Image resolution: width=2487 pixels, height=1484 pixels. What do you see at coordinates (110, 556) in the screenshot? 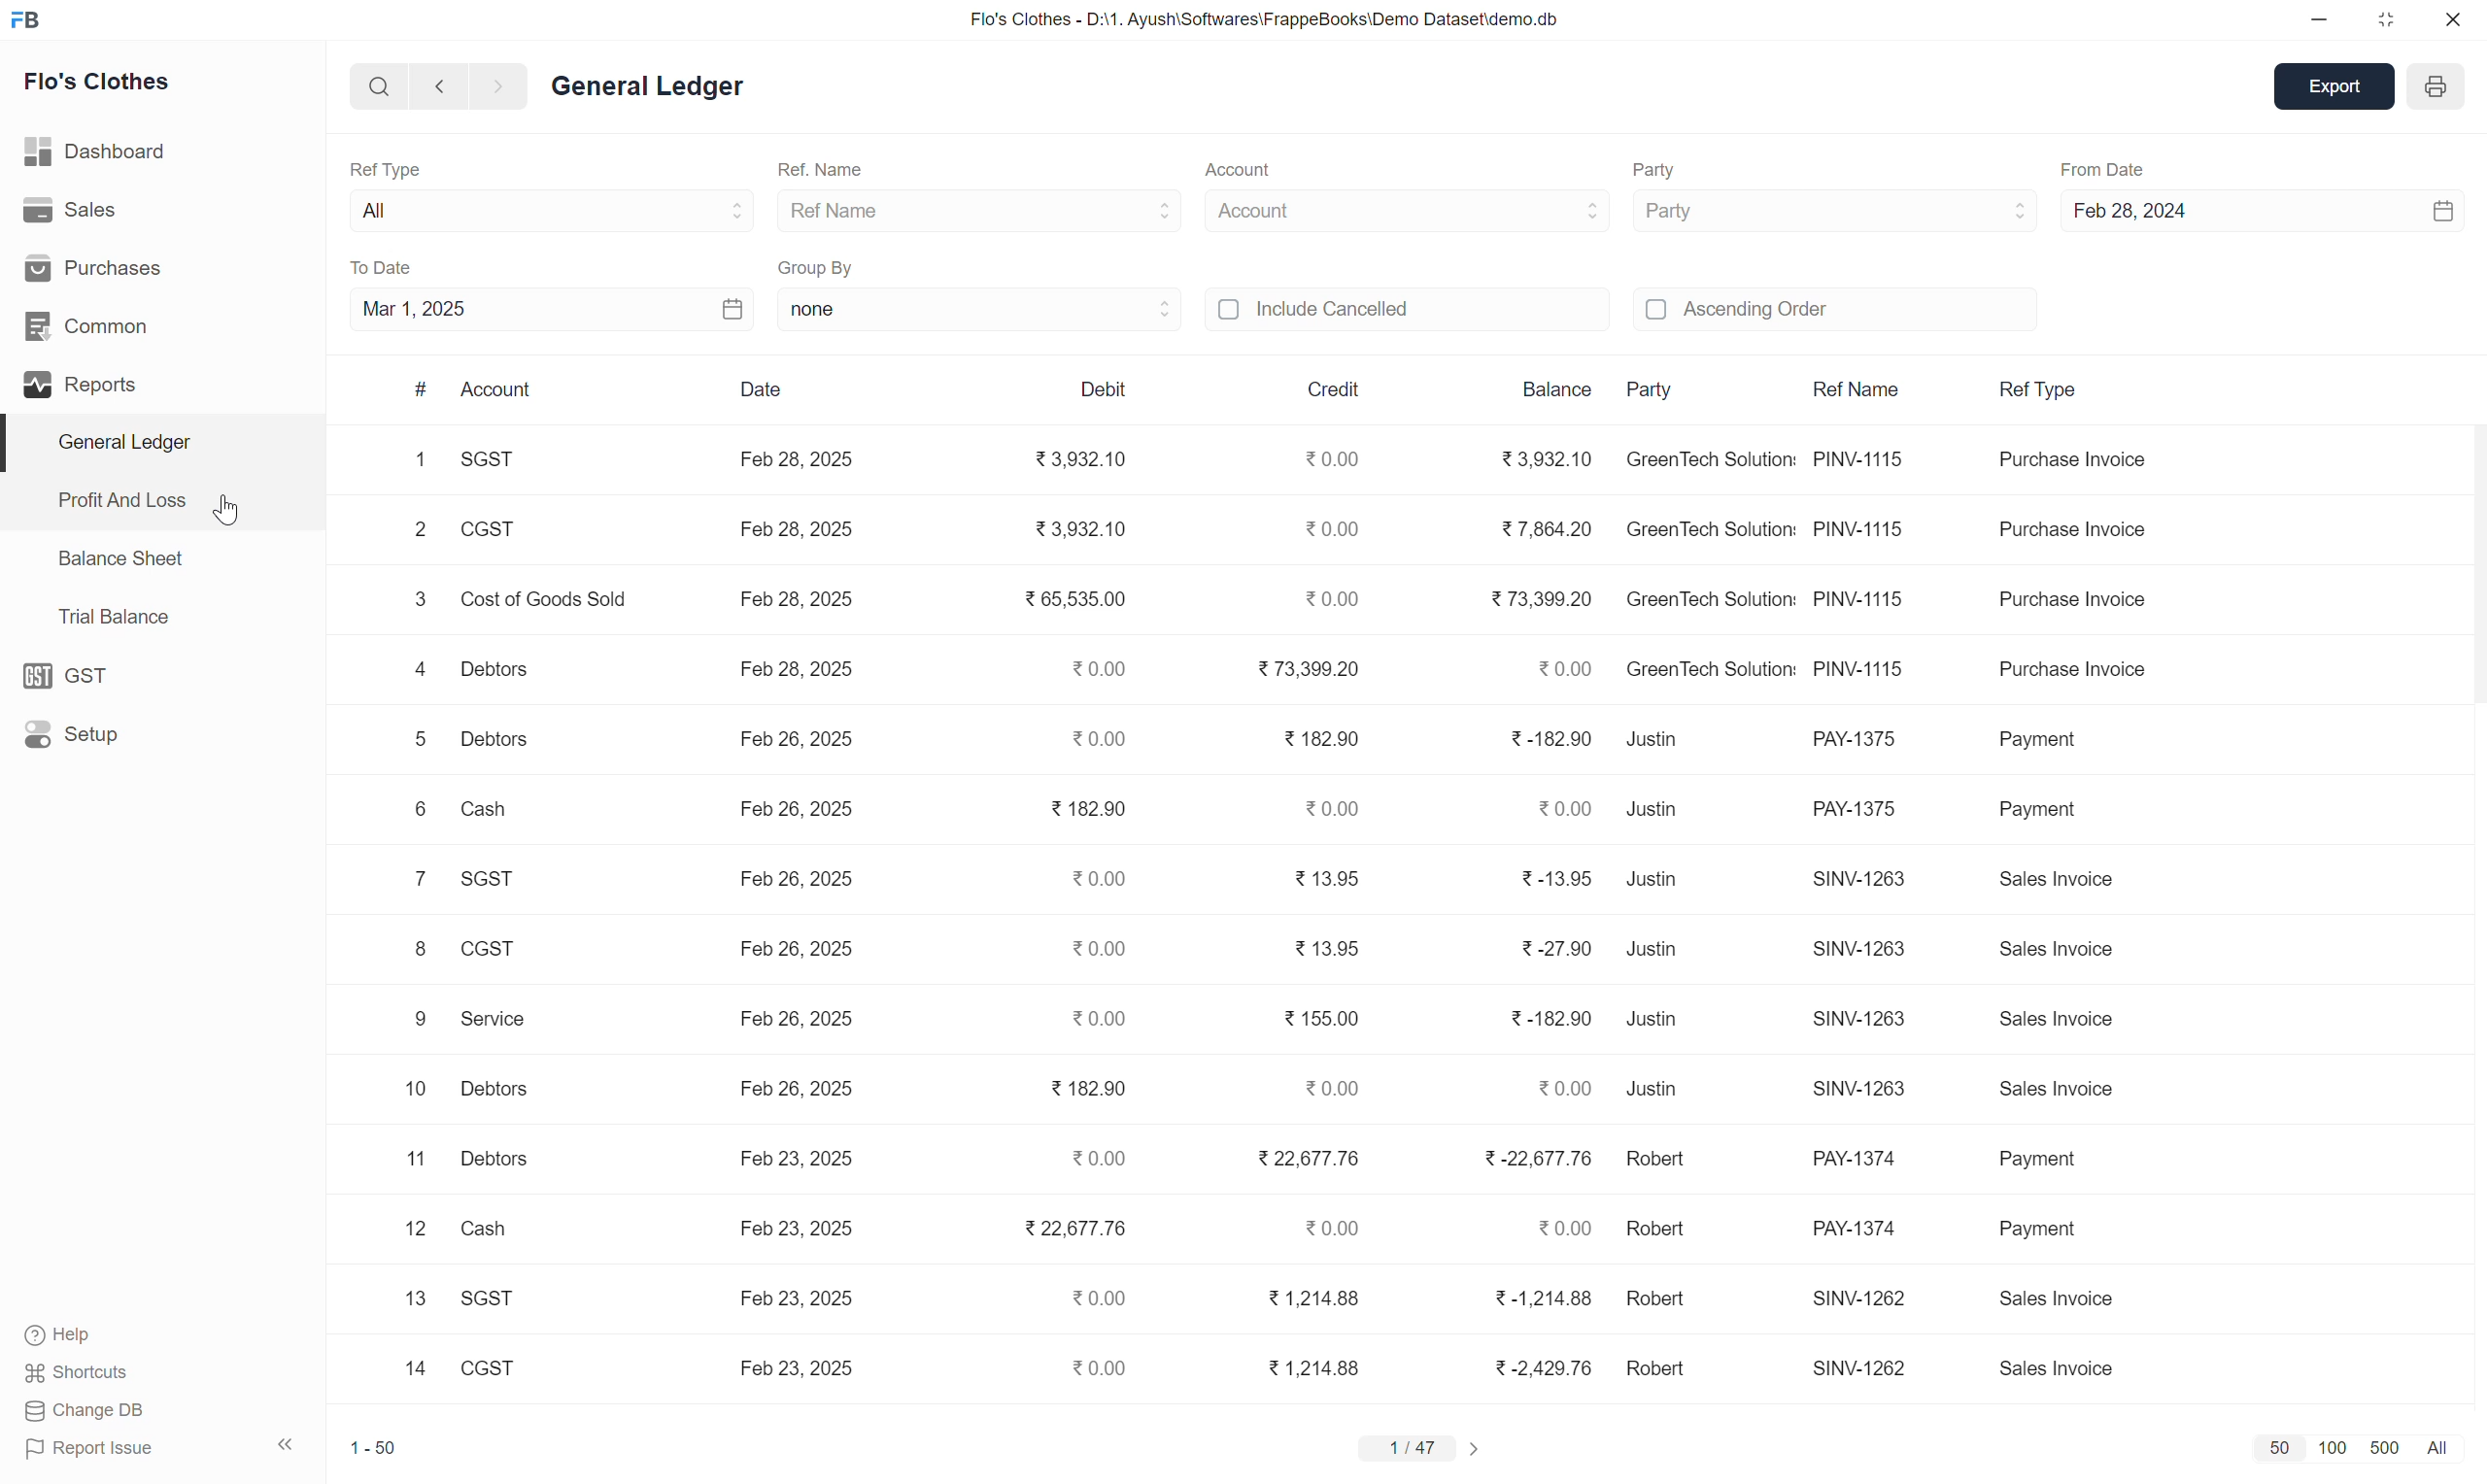
I see `Balance Sheet` at bounding box center [110, 556].